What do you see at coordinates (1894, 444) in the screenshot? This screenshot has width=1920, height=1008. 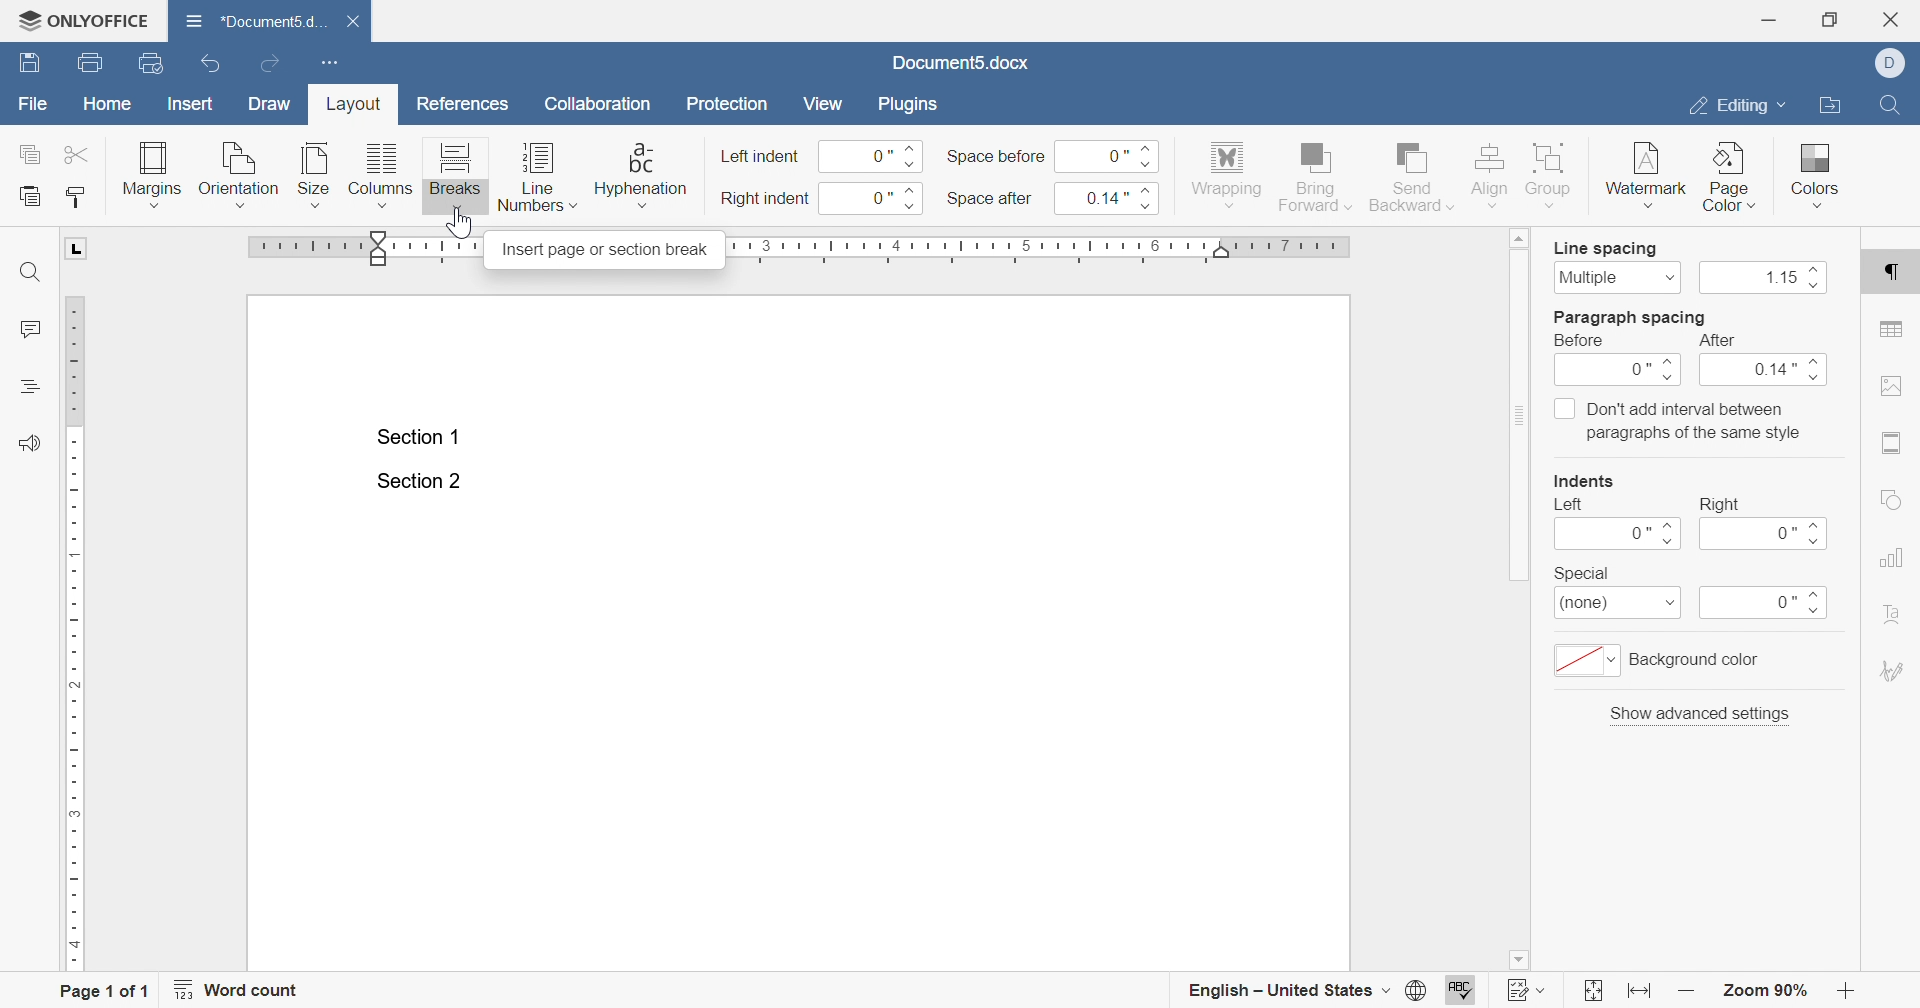 I see `header & footer settings` at bounding box center [1894, 444].